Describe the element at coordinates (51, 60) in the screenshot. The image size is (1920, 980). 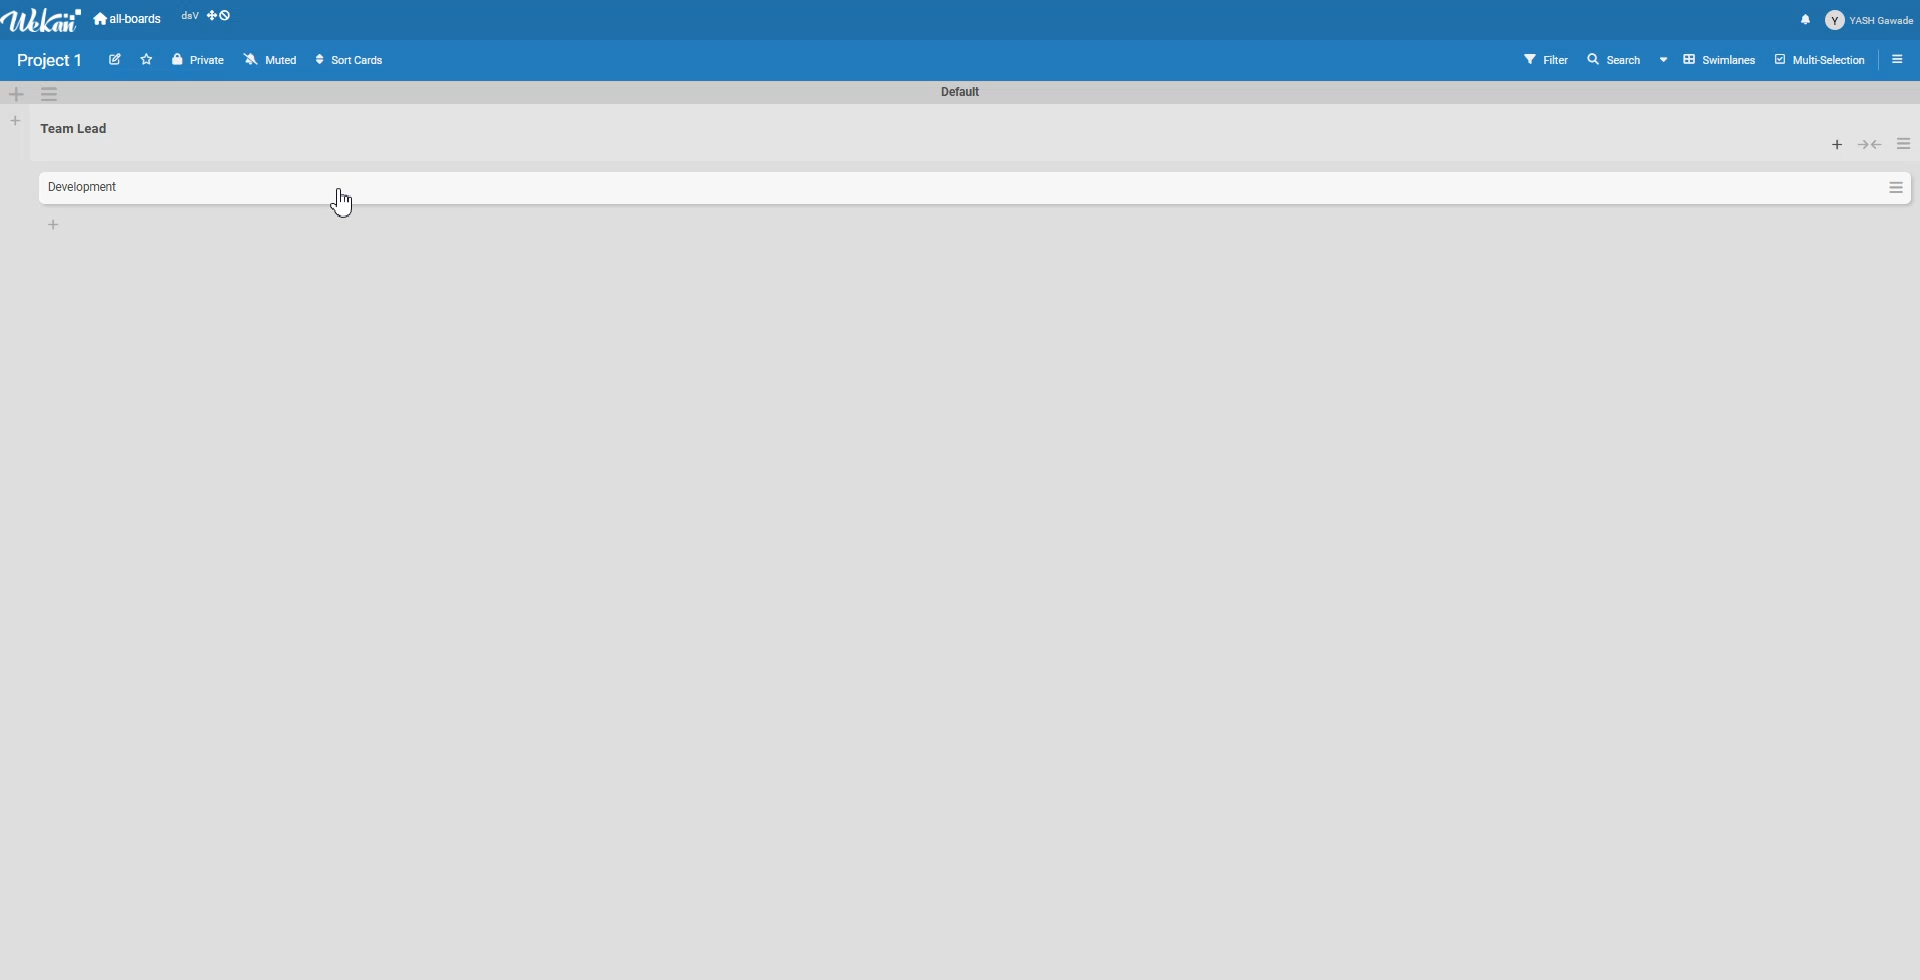
I see `Text` at that location.